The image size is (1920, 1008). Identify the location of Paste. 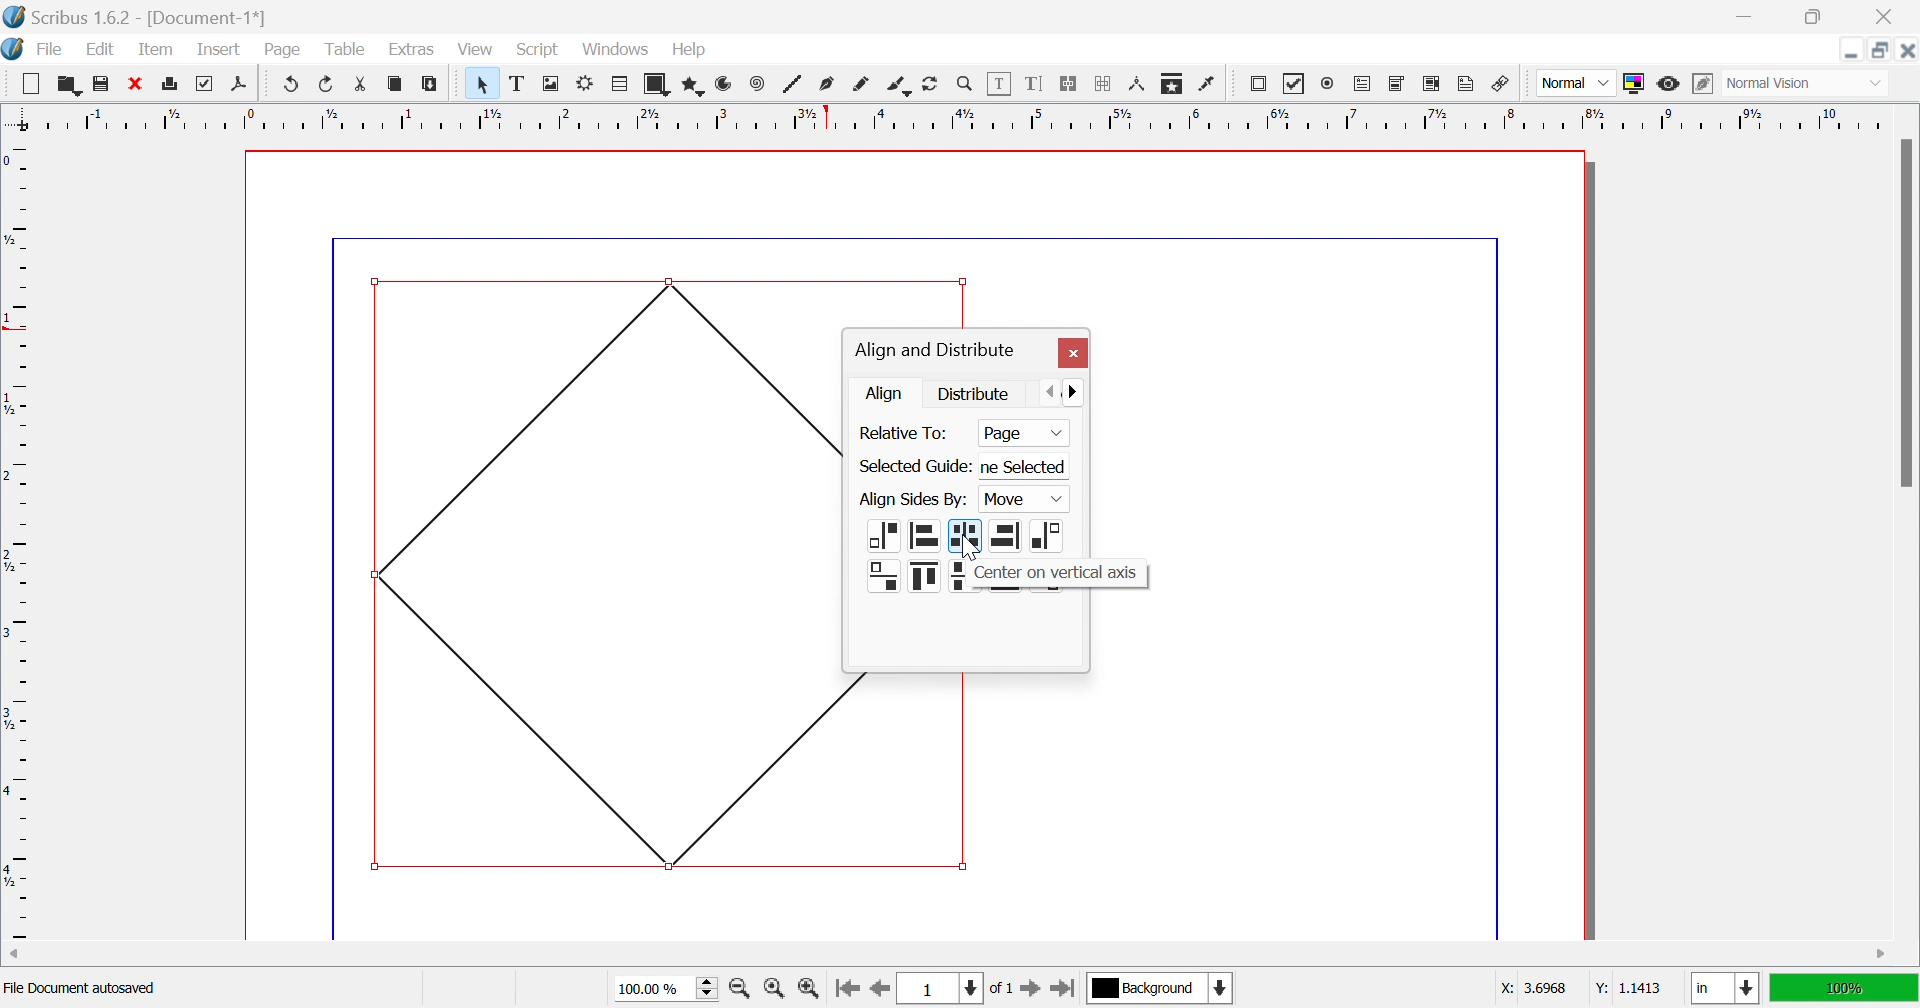
(433, 84).